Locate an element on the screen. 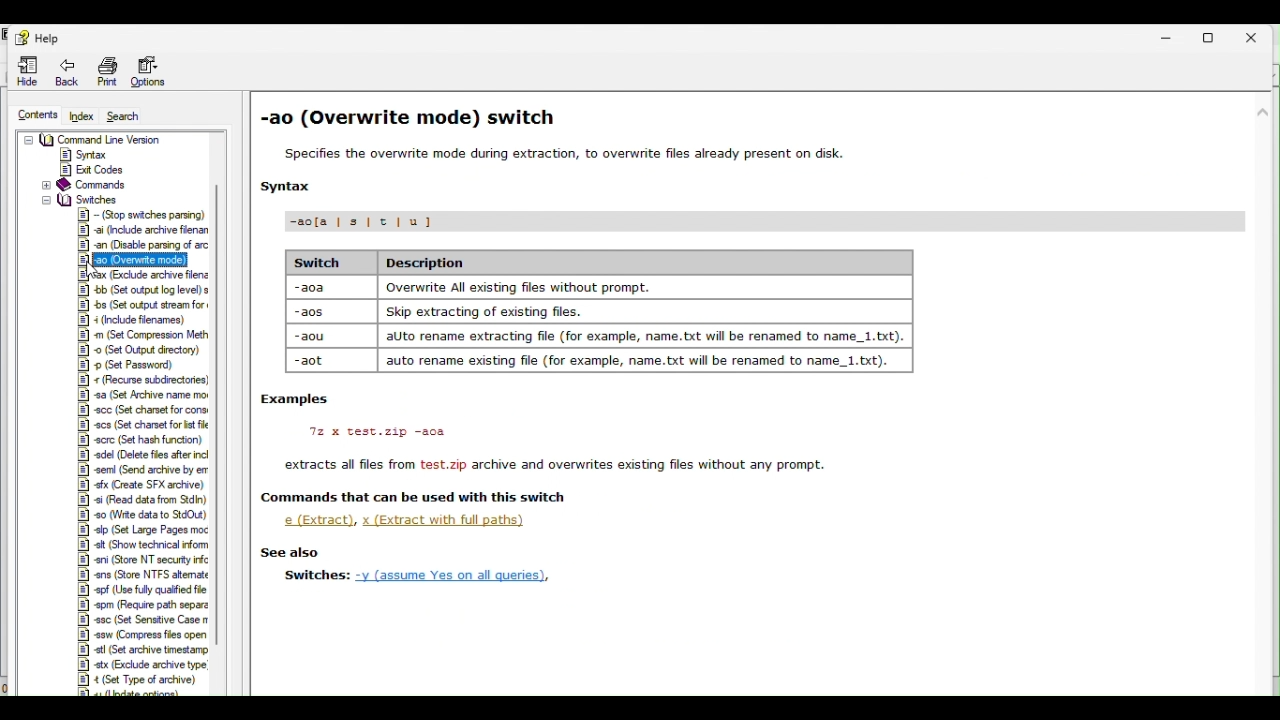 Image resolution: width=1280 pixels, height=720 pixels. 1&8] ofx Create SFX archive) is located at coordinates (143, 484).